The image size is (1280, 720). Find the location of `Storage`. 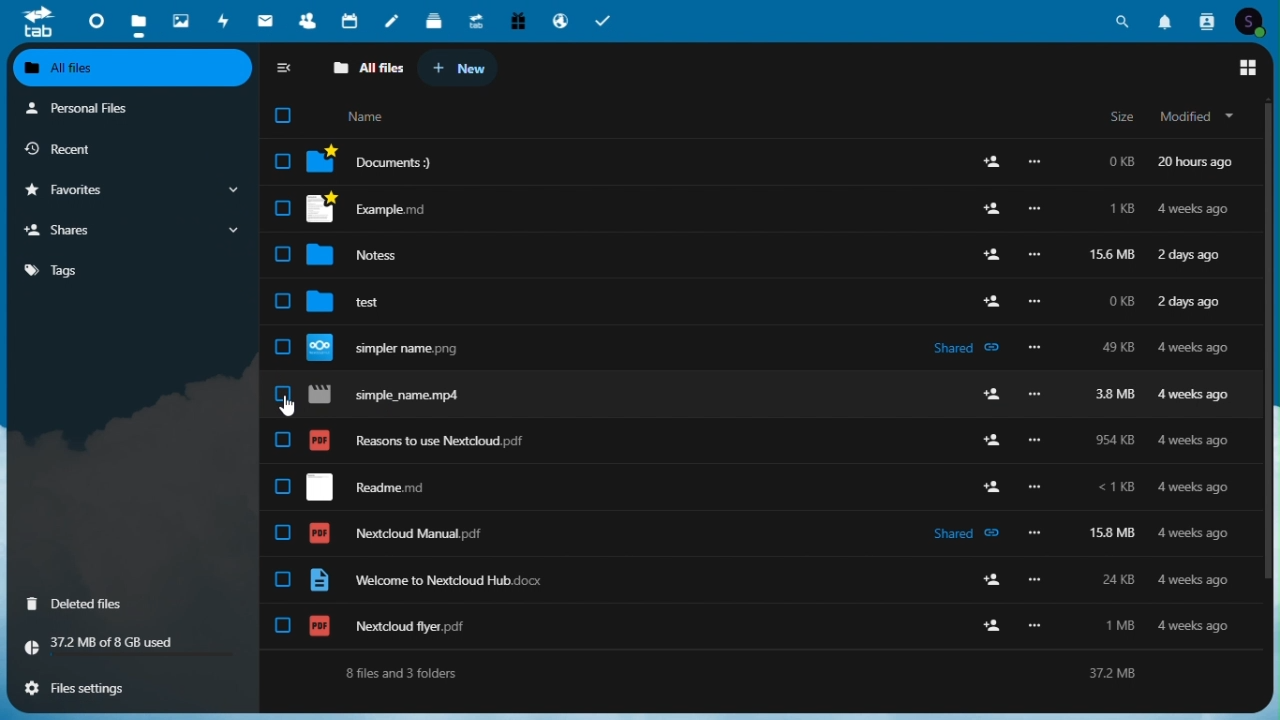

Storage is located at coordinates (135, 646).